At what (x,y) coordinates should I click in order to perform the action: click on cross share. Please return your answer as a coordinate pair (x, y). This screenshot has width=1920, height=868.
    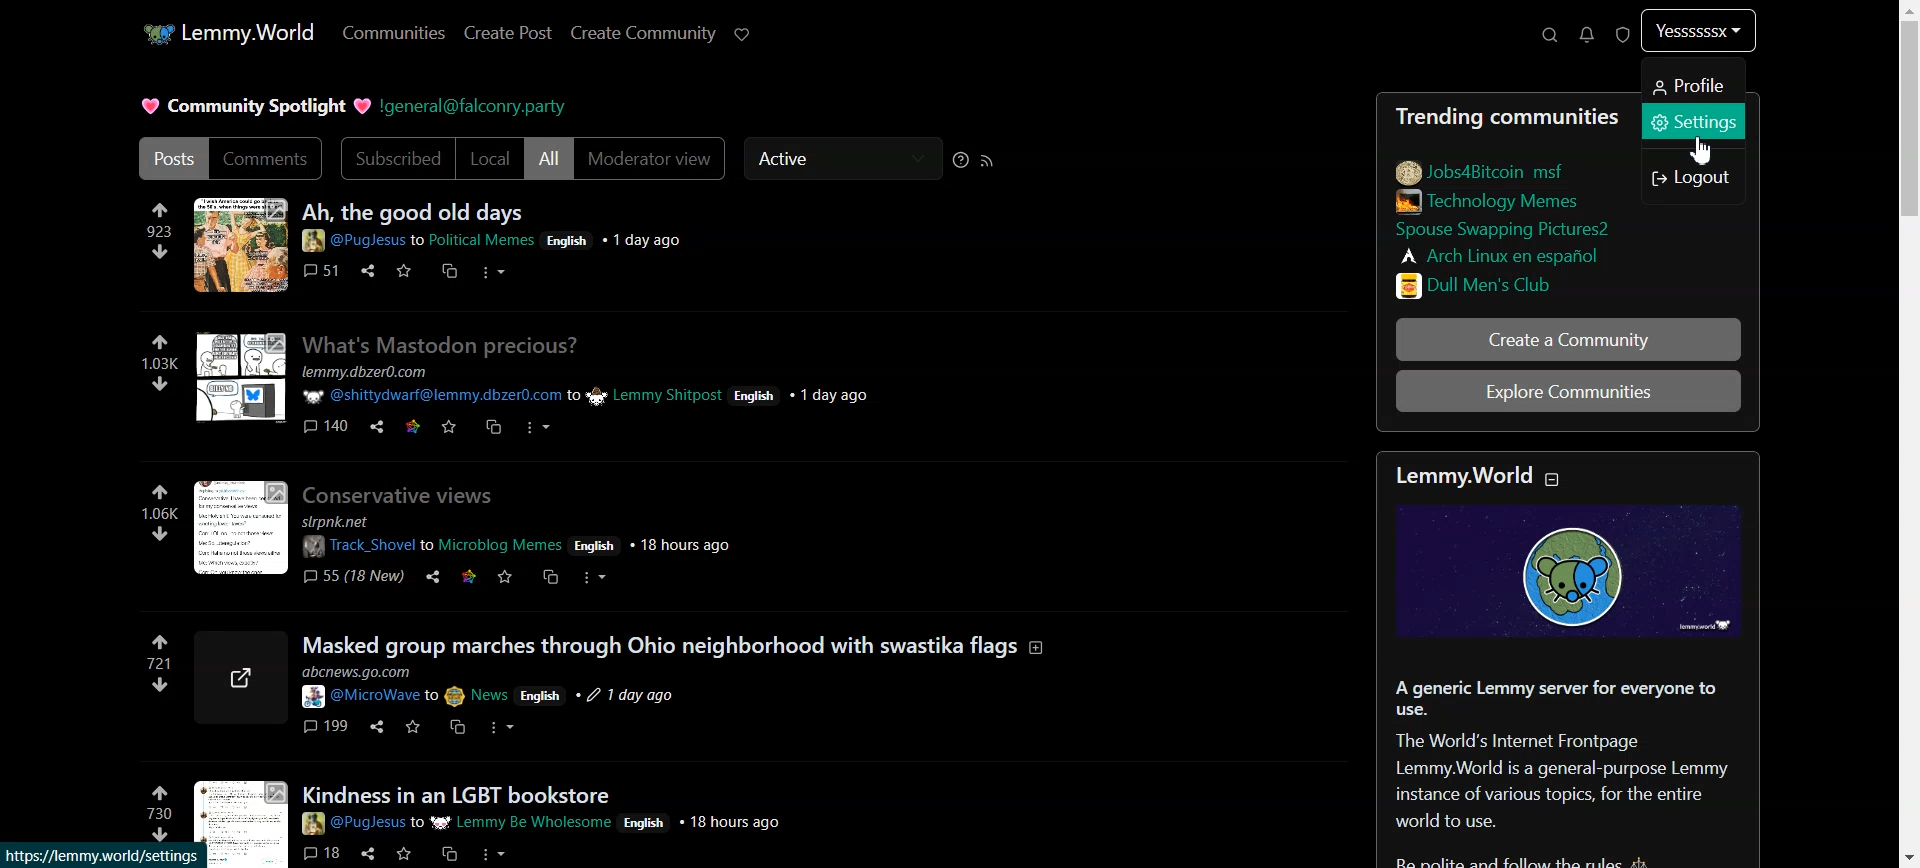
    Looking at the image, I should click on (492, 425).